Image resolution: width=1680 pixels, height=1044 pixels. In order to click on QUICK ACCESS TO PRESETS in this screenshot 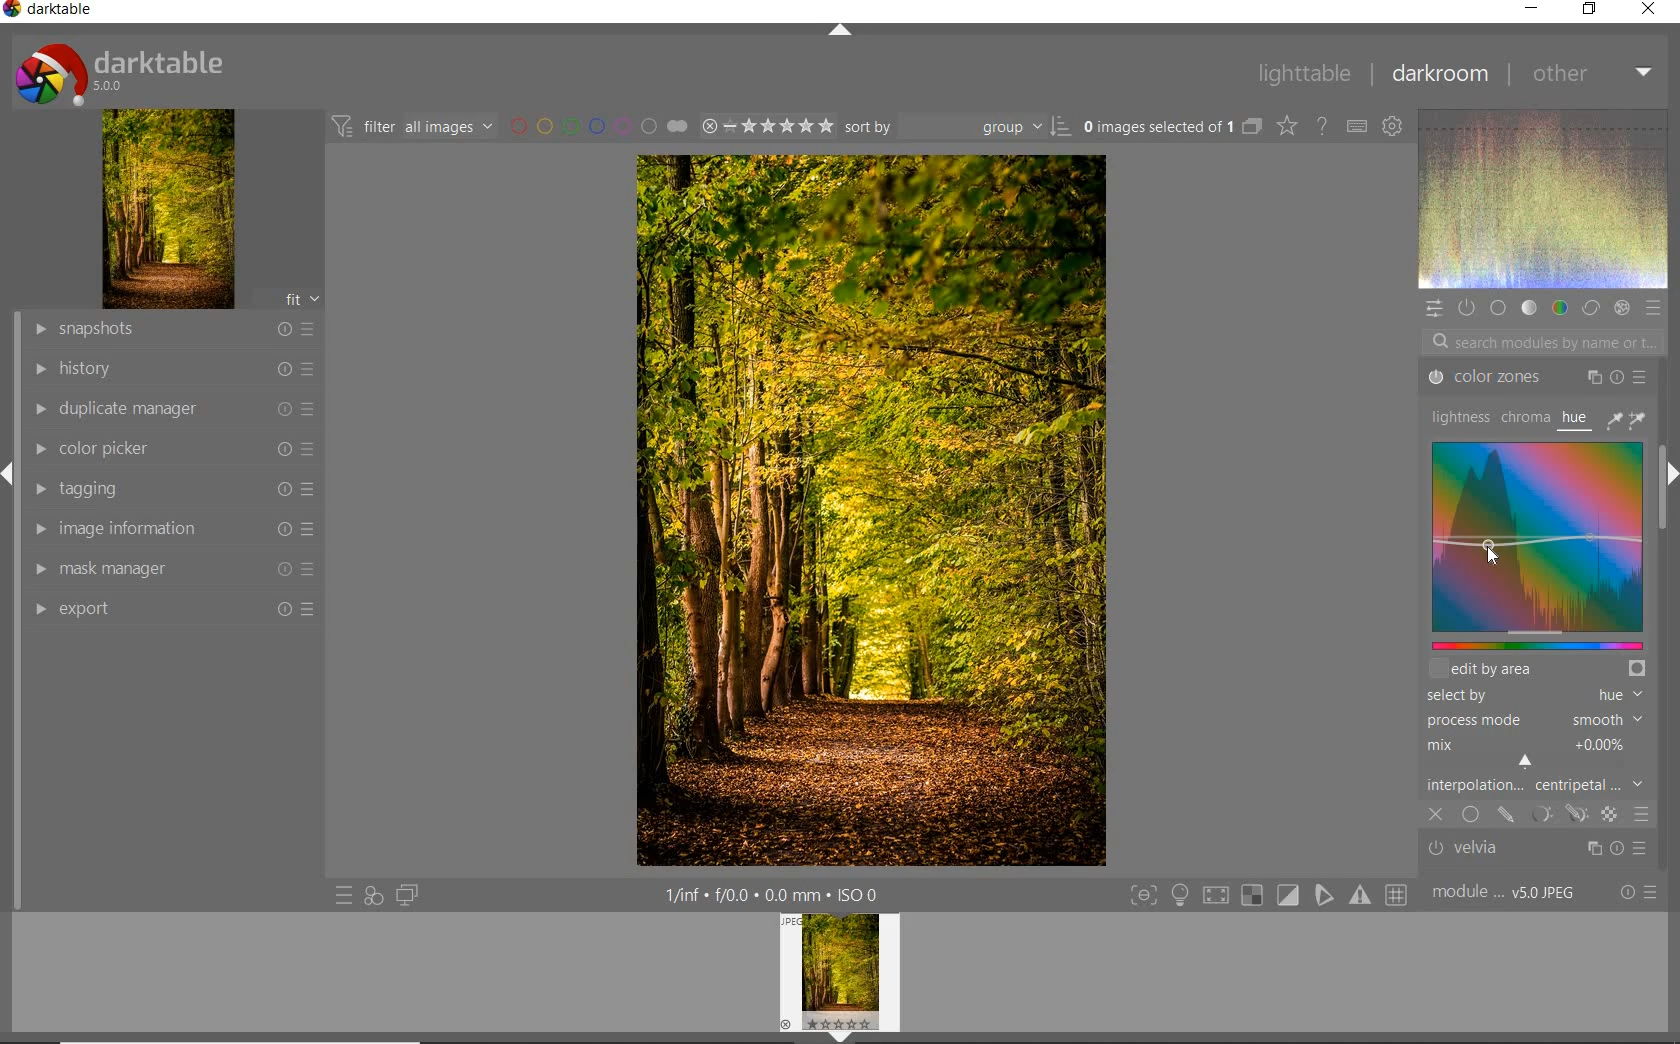, I will do `click(343, 894)`.